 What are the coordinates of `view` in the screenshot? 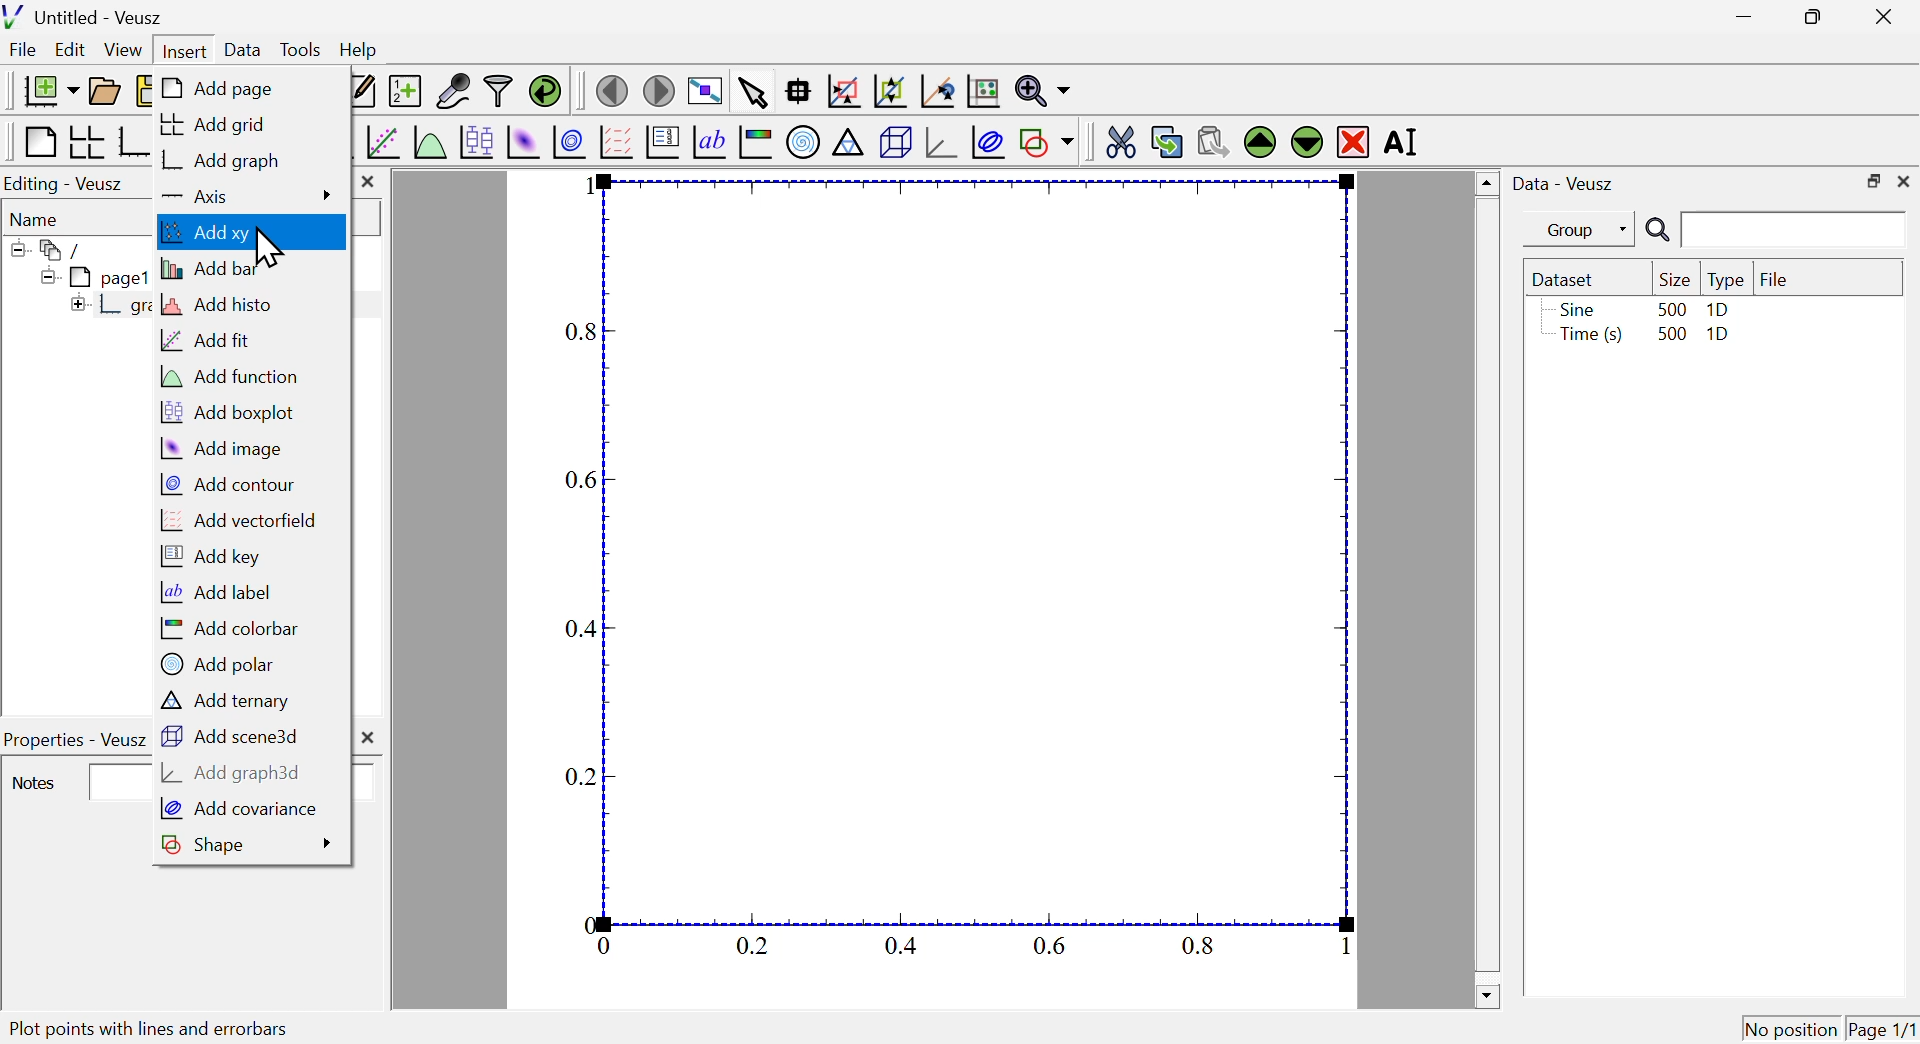 It's located at (125, 49).